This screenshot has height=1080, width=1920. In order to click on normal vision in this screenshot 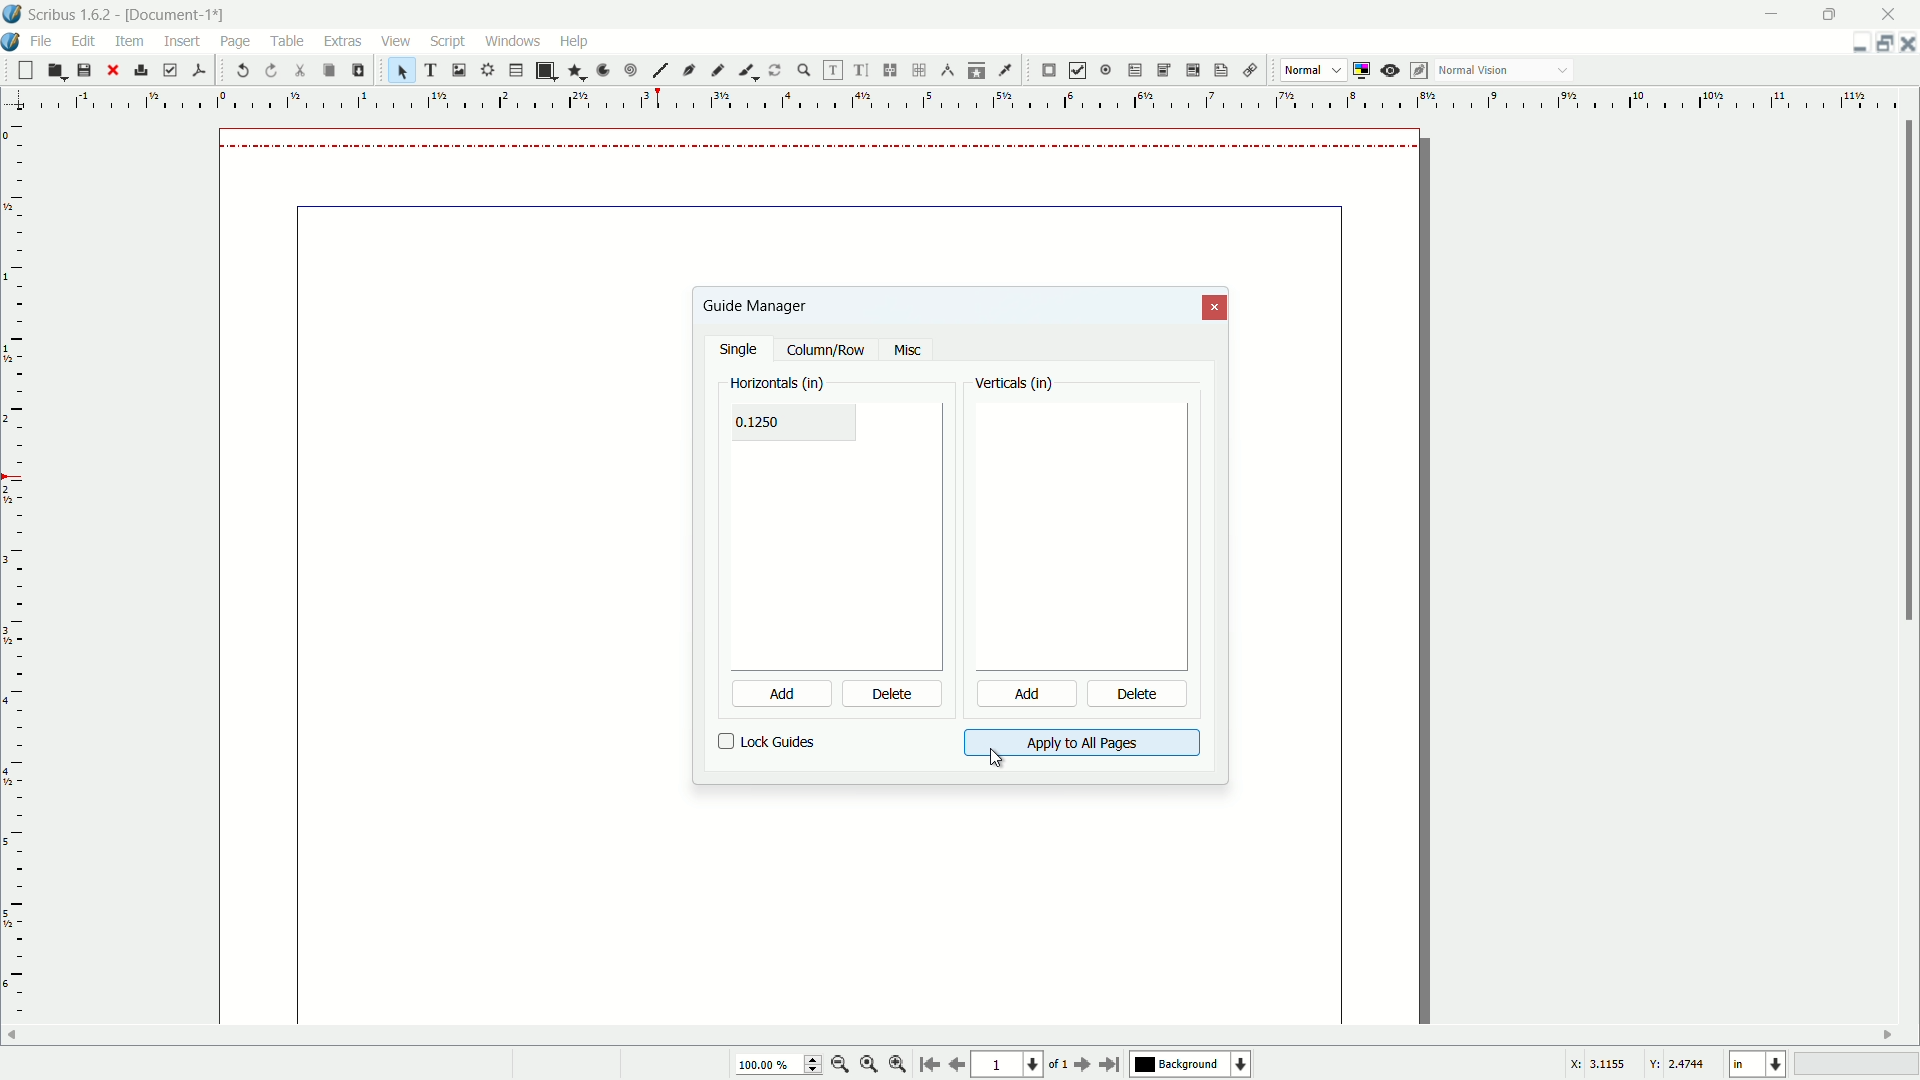, I will do `click(1475, 71)`.